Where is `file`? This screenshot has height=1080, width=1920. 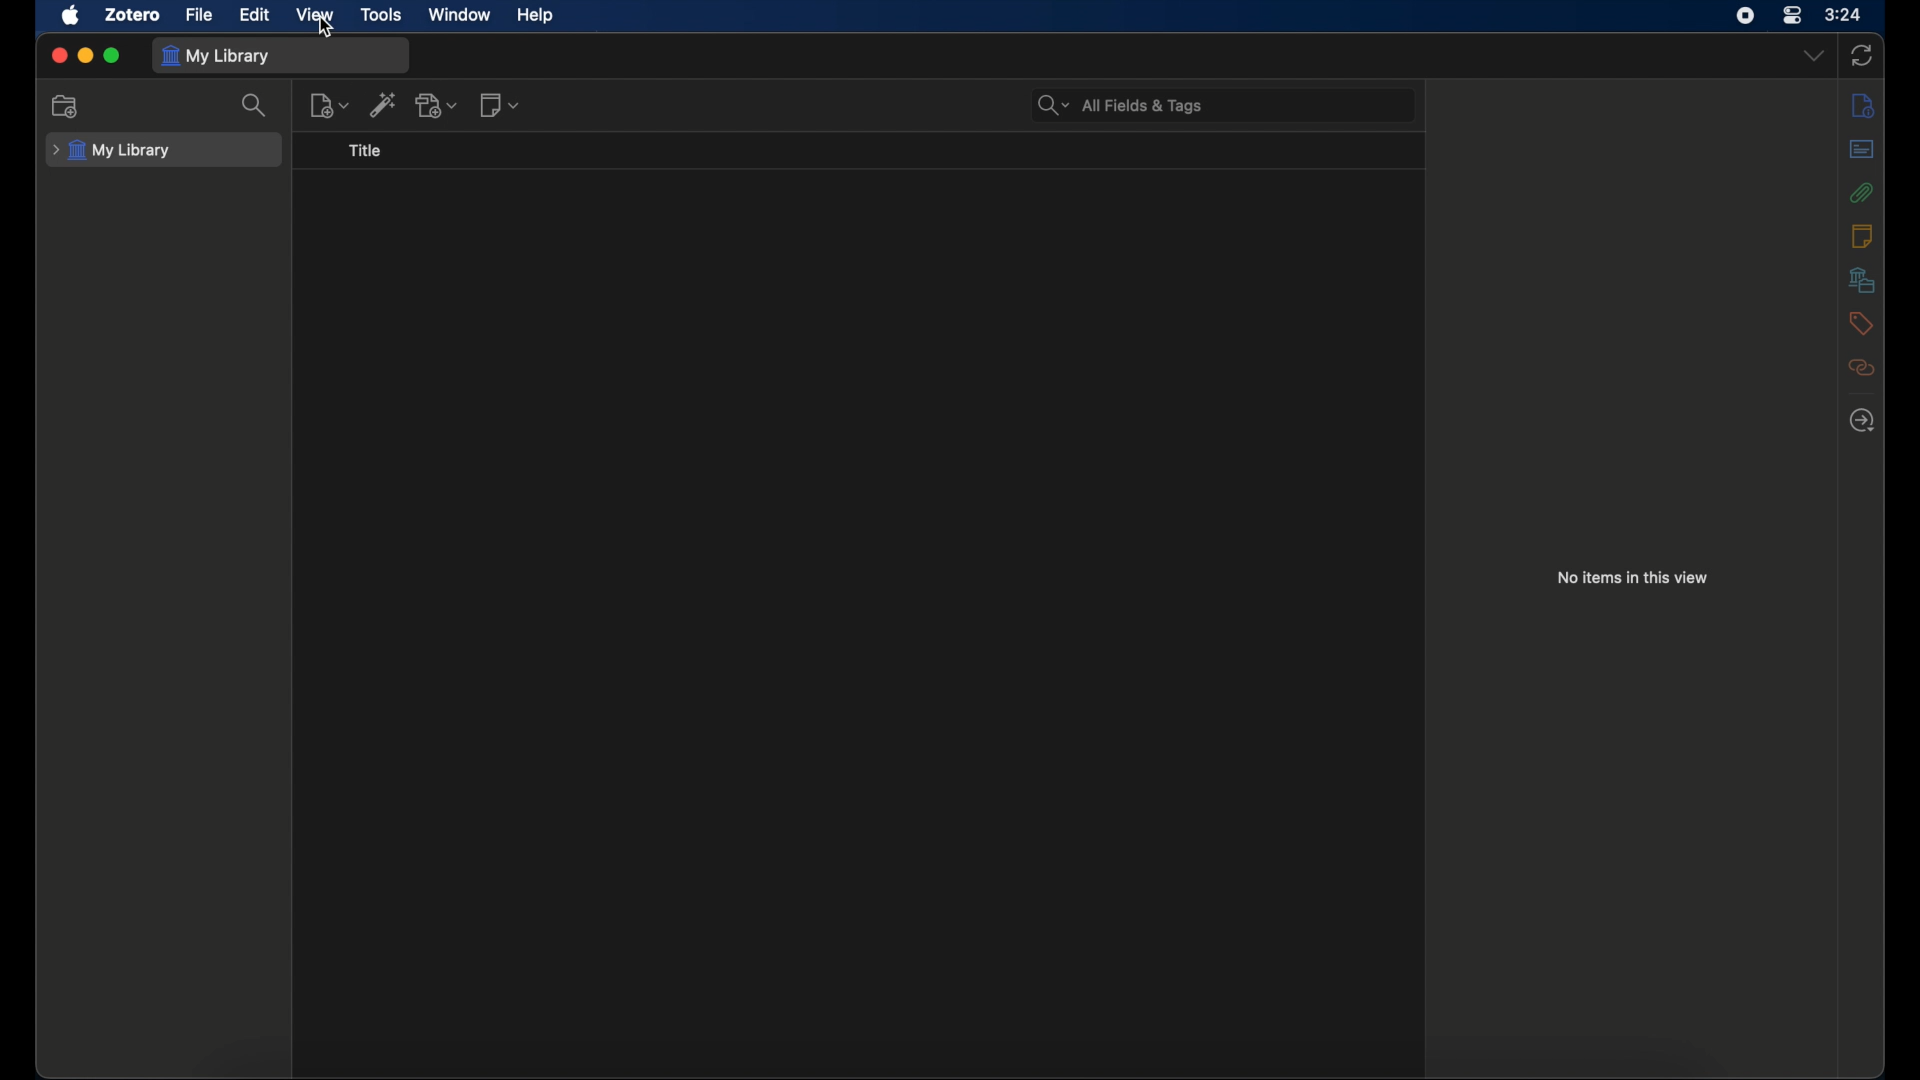 file is located at coordinates (200, 16).